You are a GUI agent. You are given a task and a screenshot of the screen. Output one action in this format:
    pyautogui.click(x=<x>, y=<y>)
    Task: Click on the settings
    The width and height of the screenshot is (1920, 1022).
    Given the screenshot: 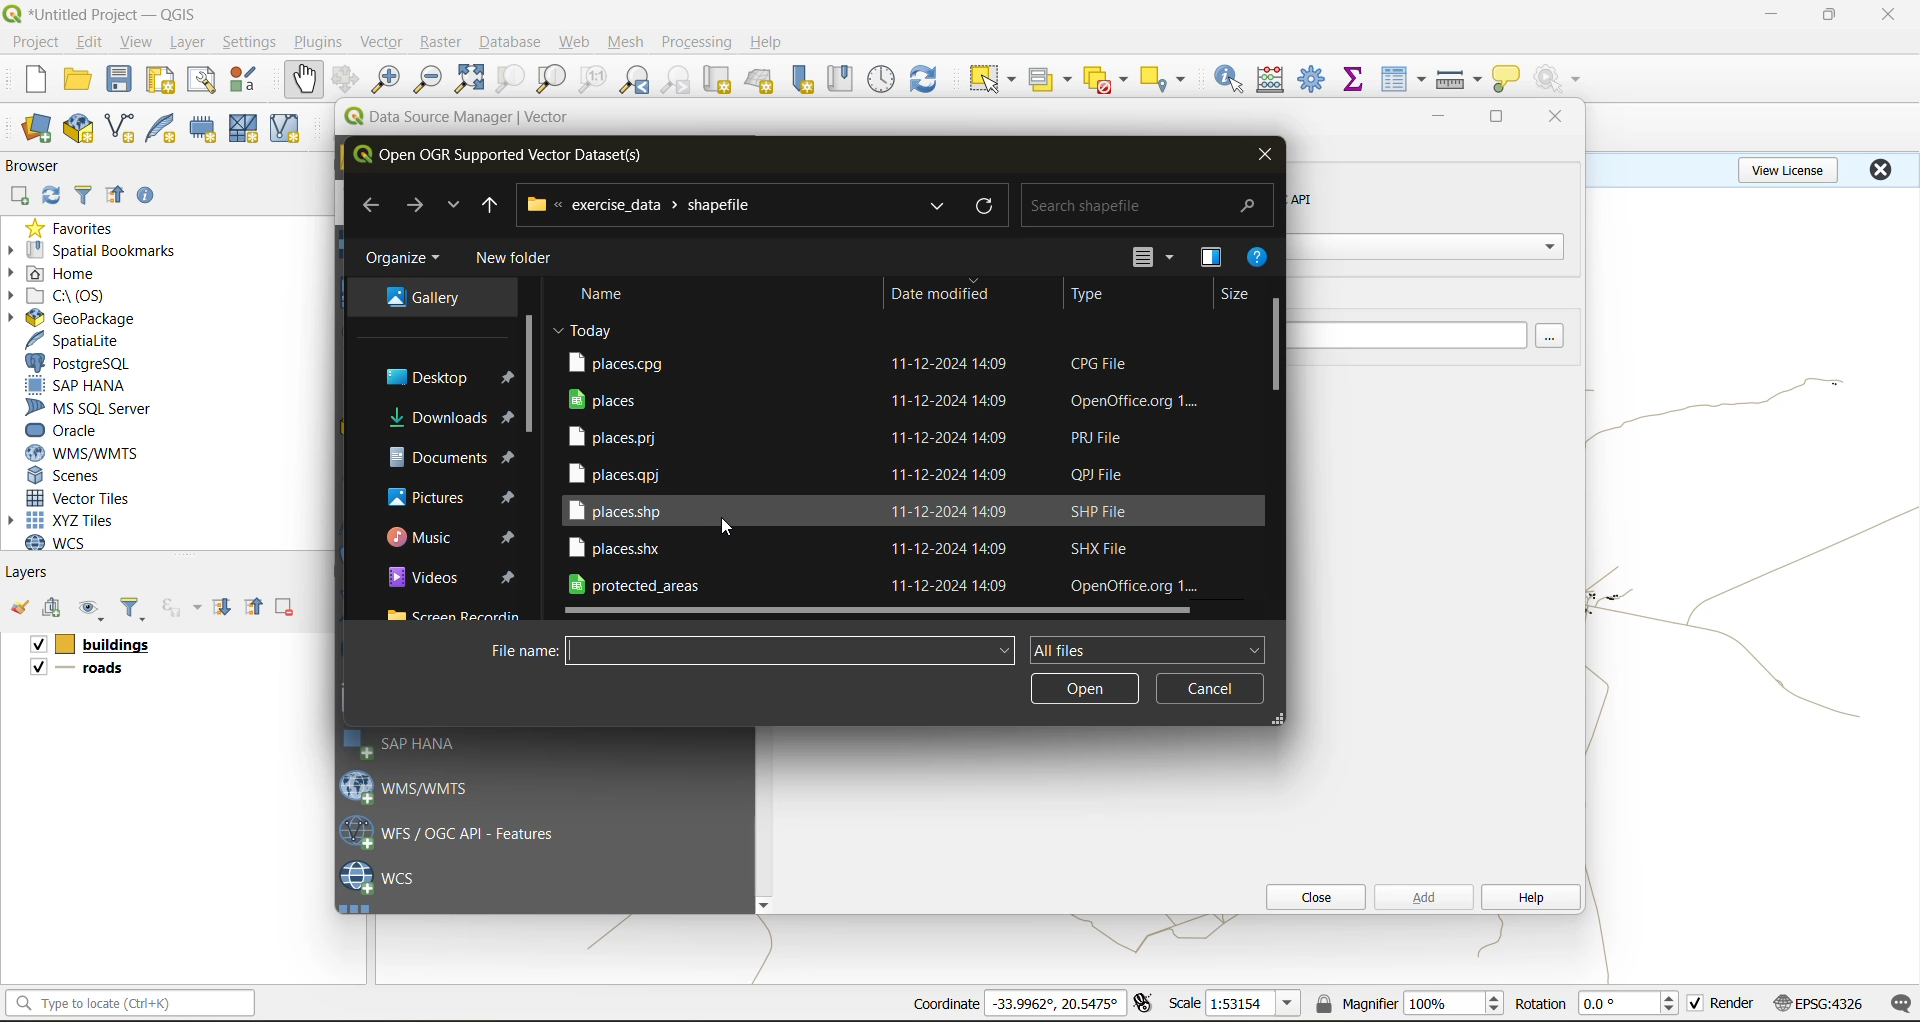 What is the action you would take?
    pyautogui.click(x=249, y=45)
    